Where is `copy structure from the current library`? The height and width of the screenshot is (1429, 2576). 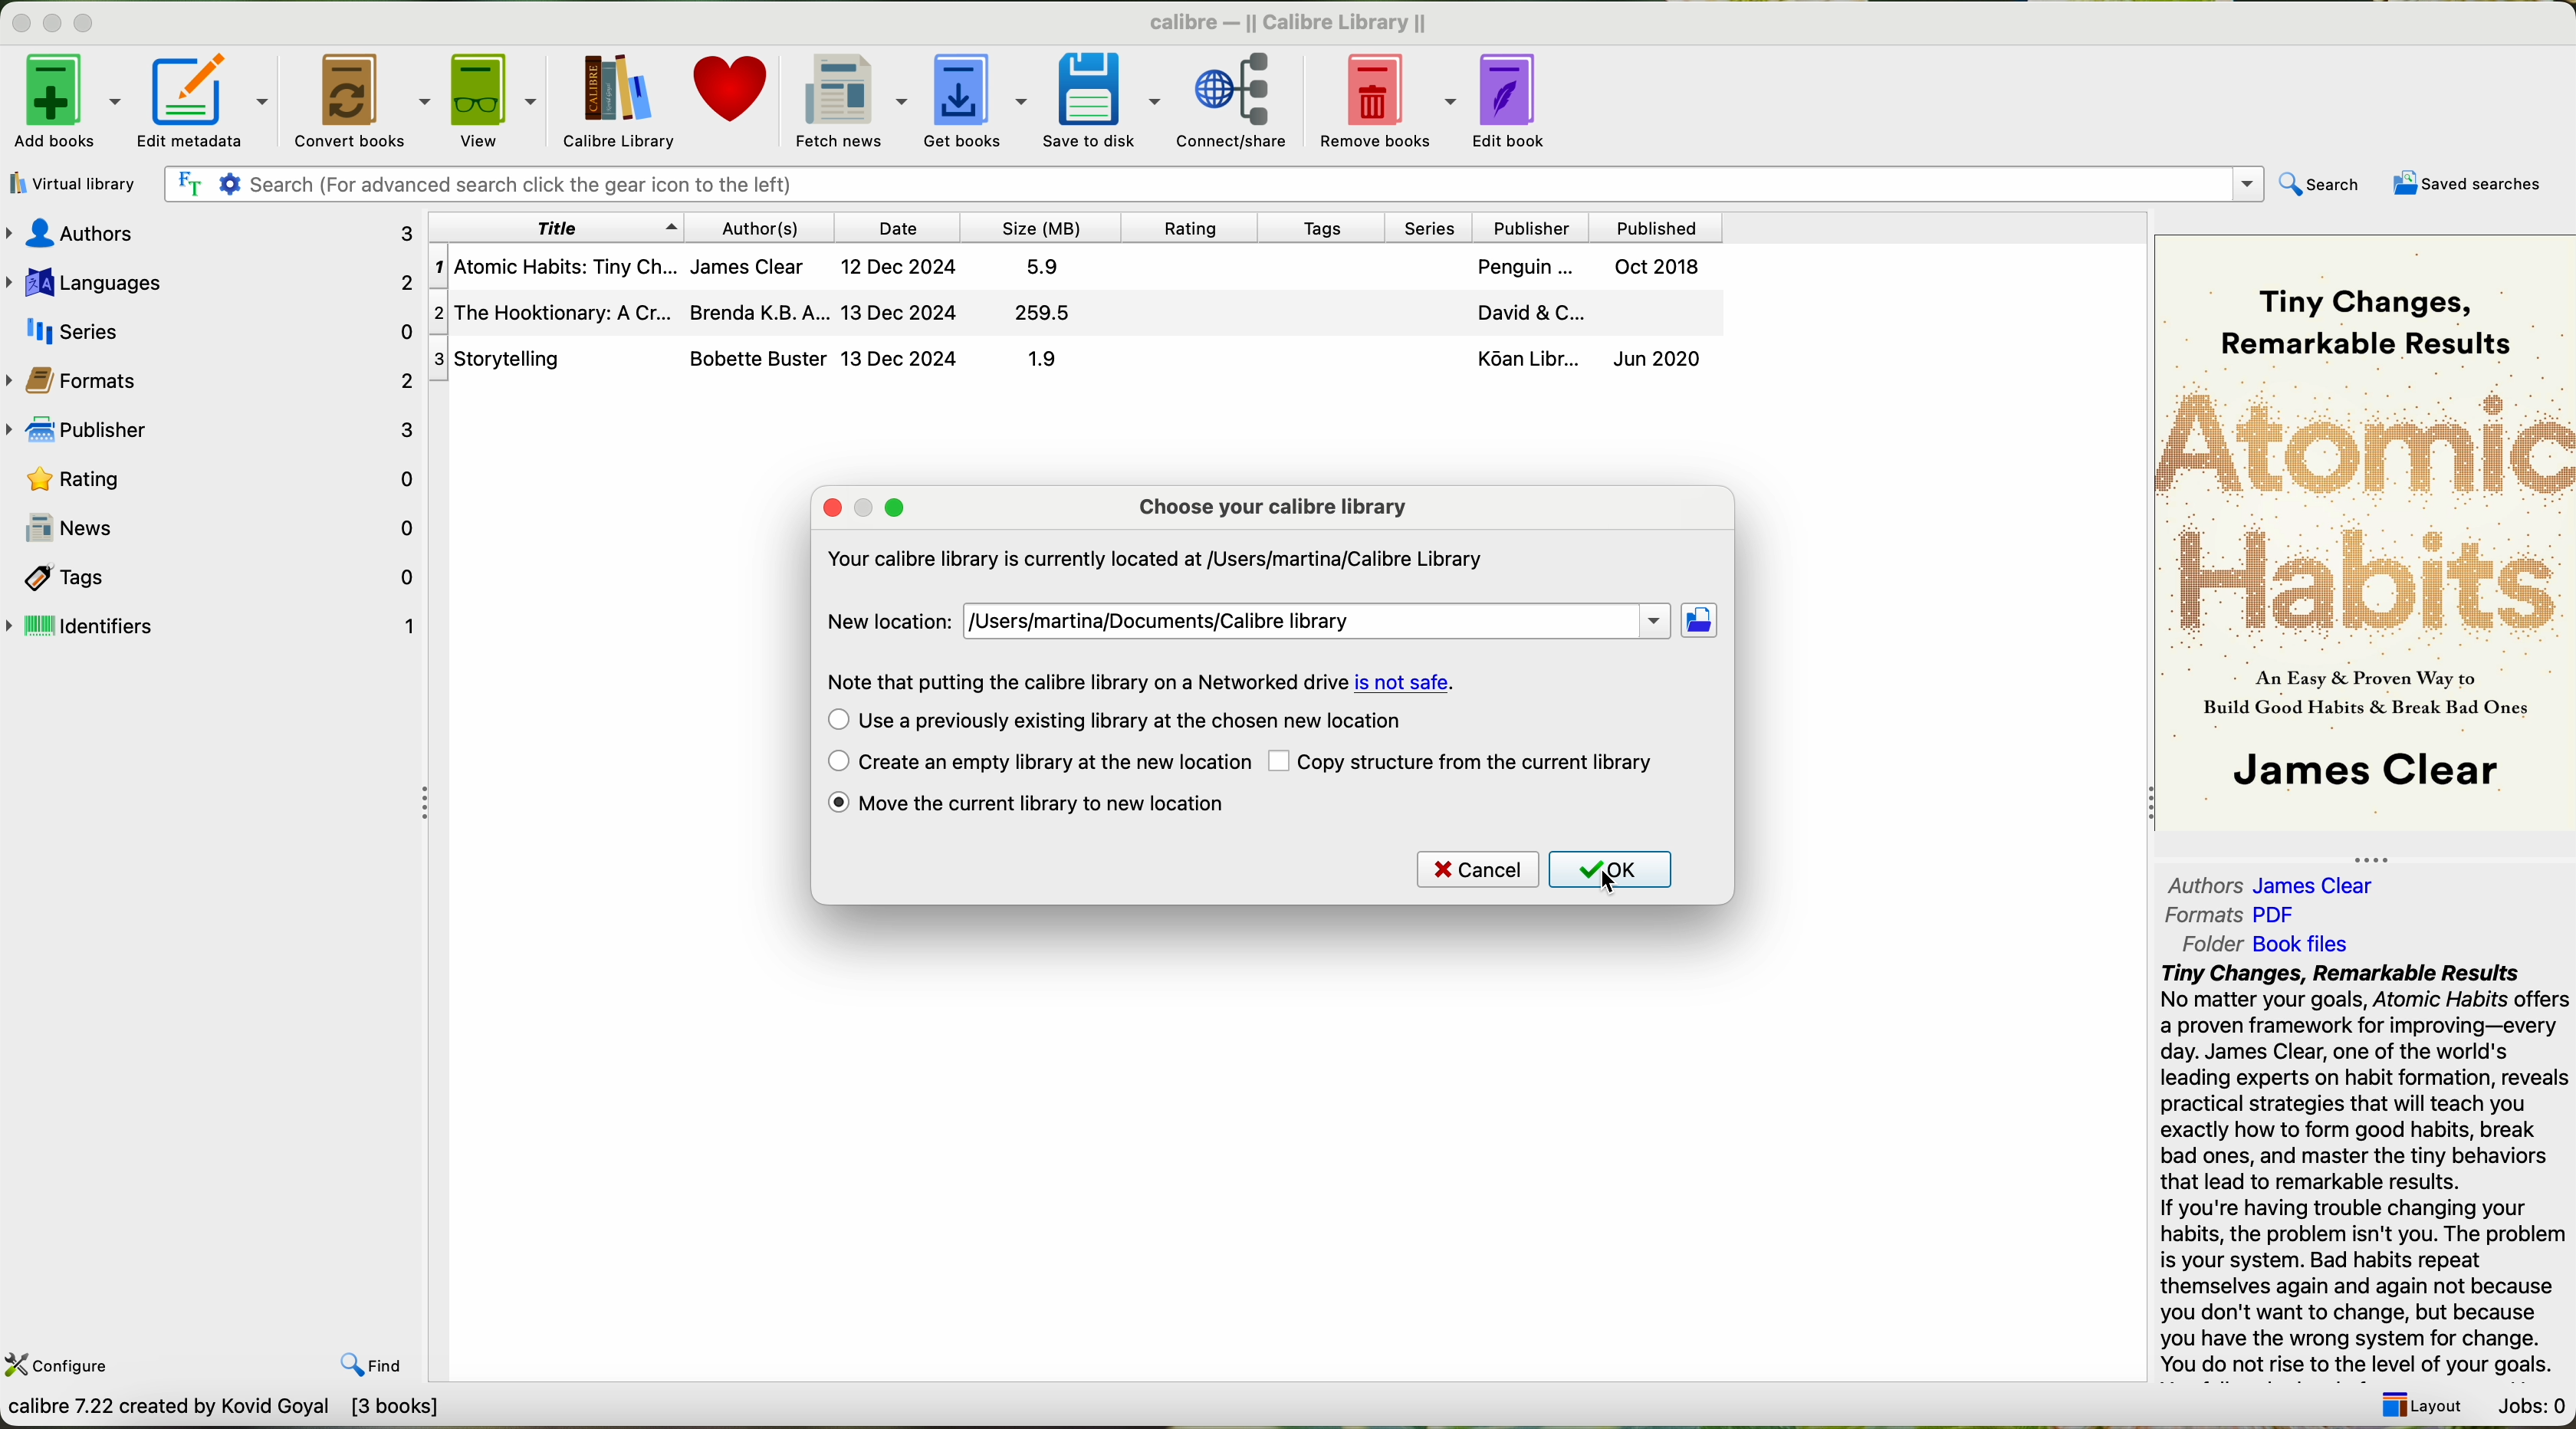
copy structure from the current library is located at coordinates (1483, 763).